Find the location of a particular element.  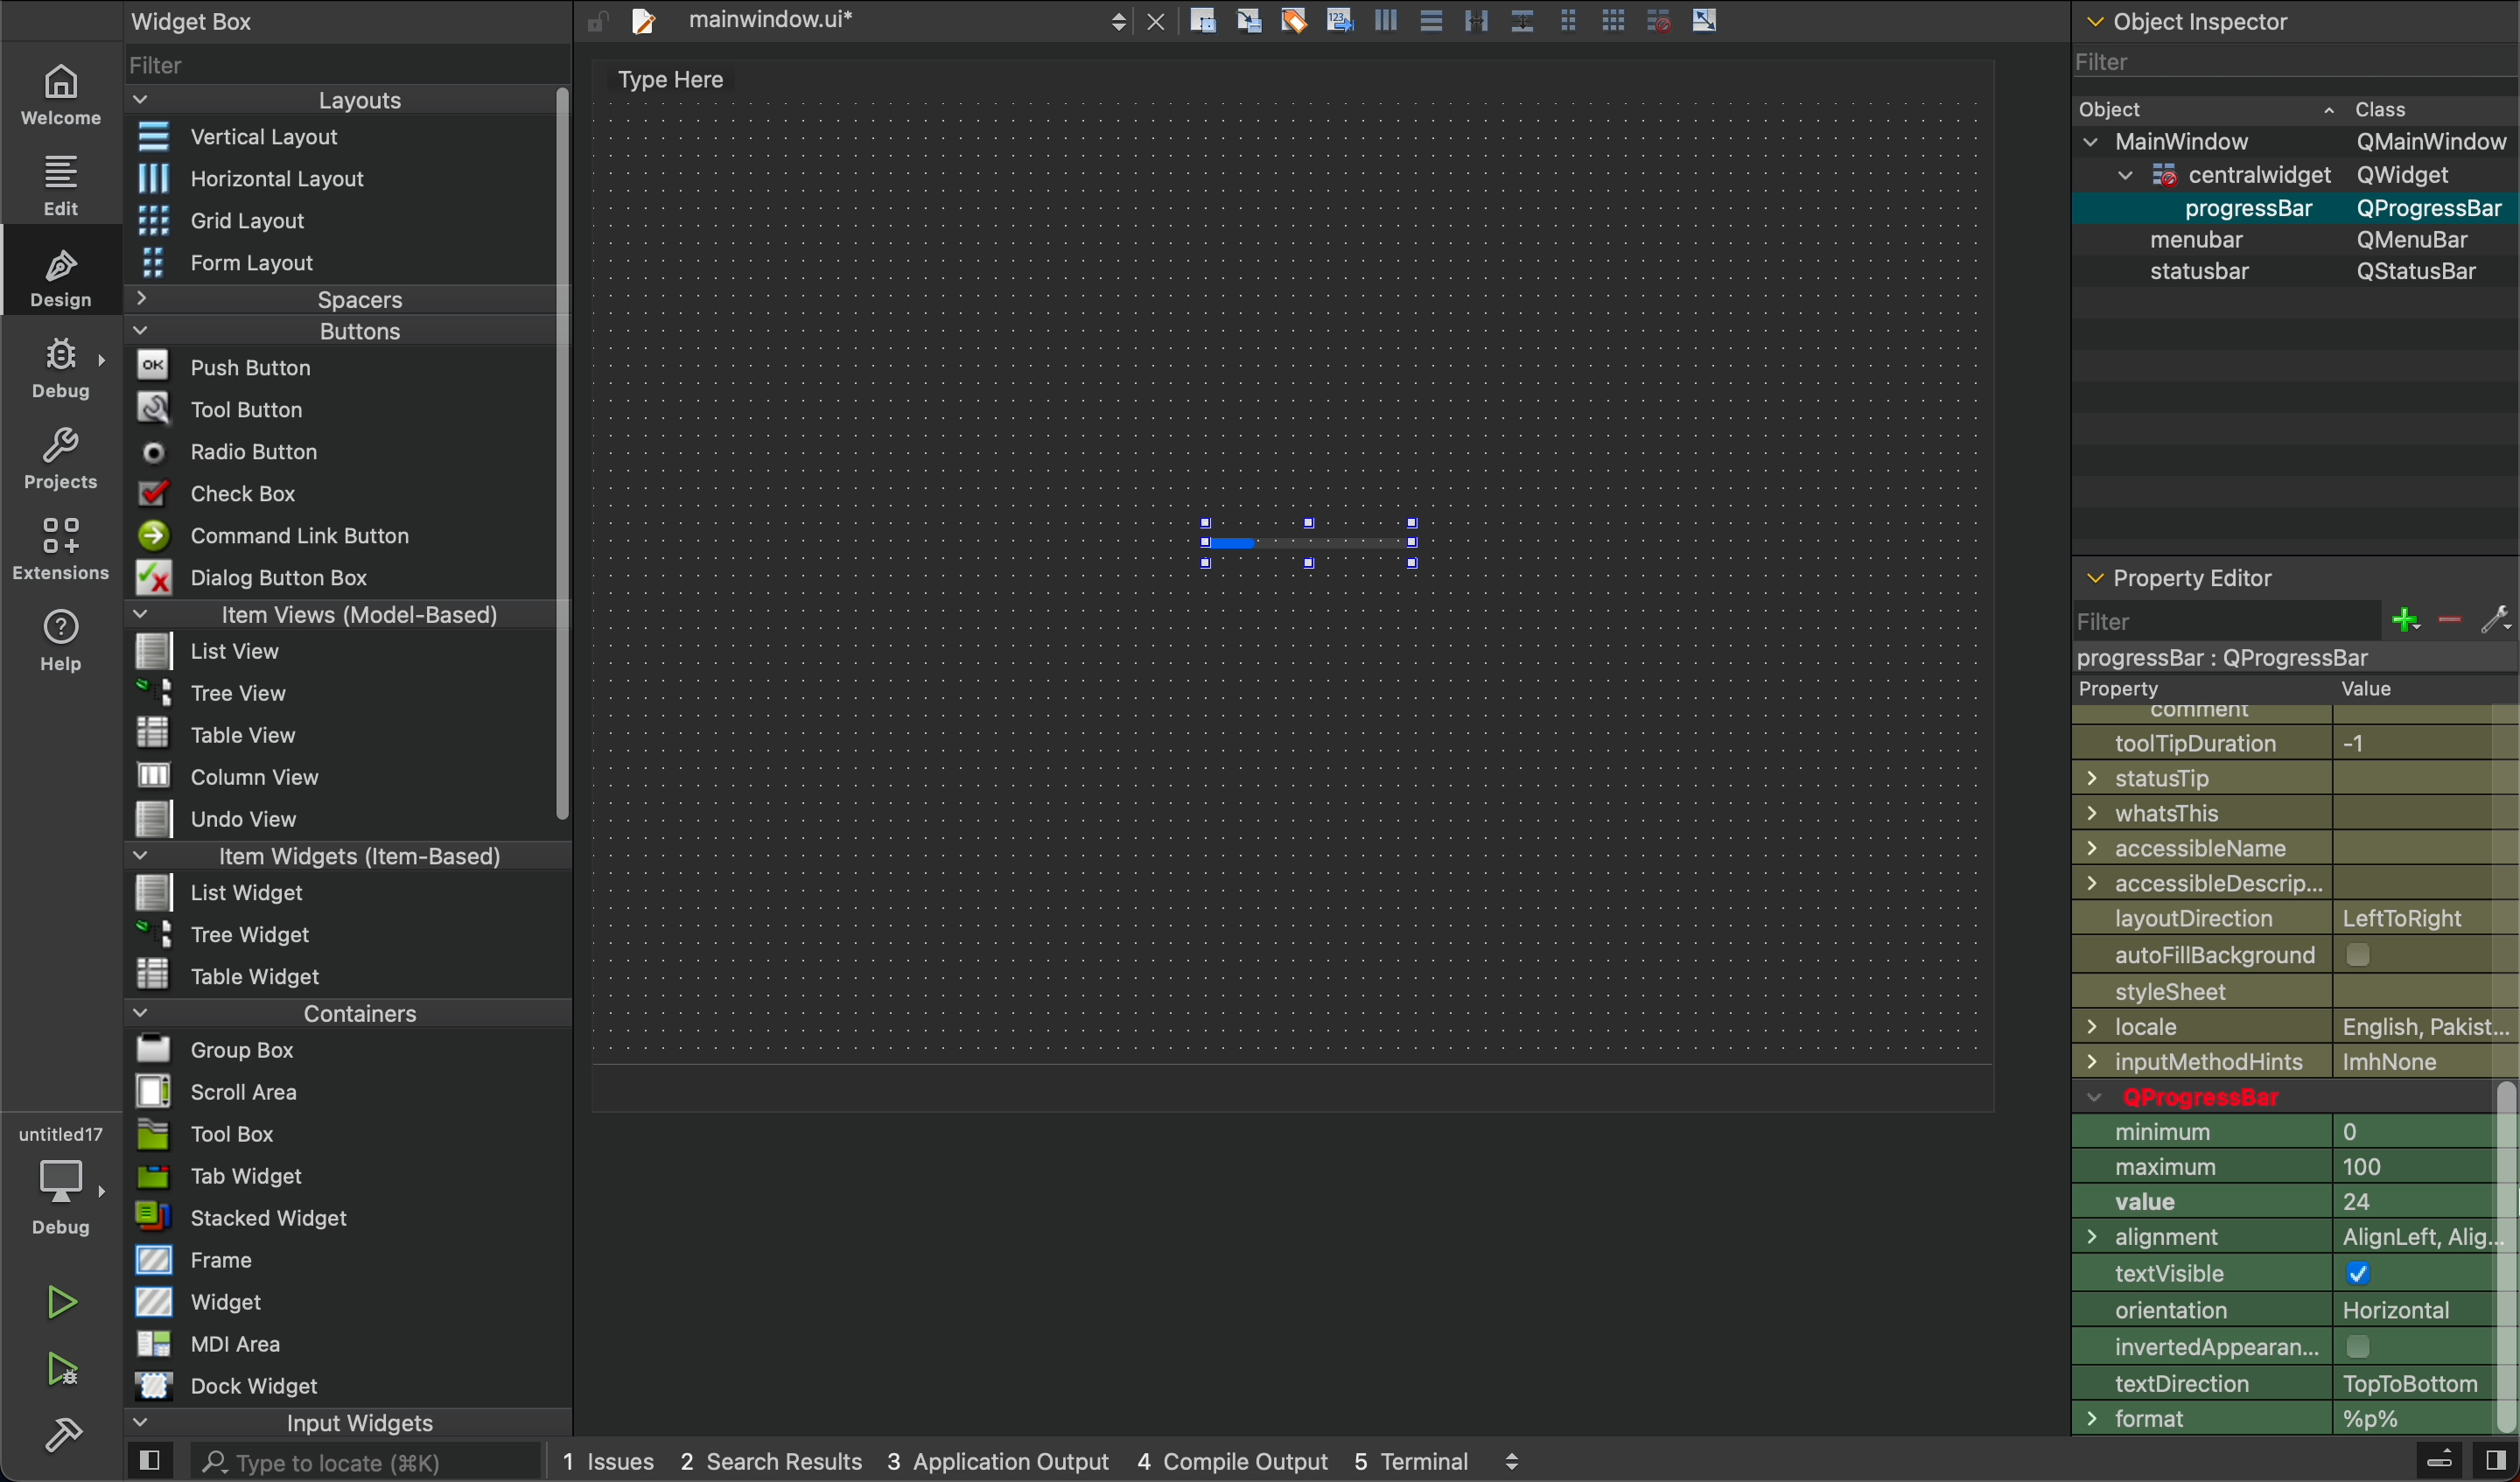

open sidebar is located at coordinates (150, 1463).